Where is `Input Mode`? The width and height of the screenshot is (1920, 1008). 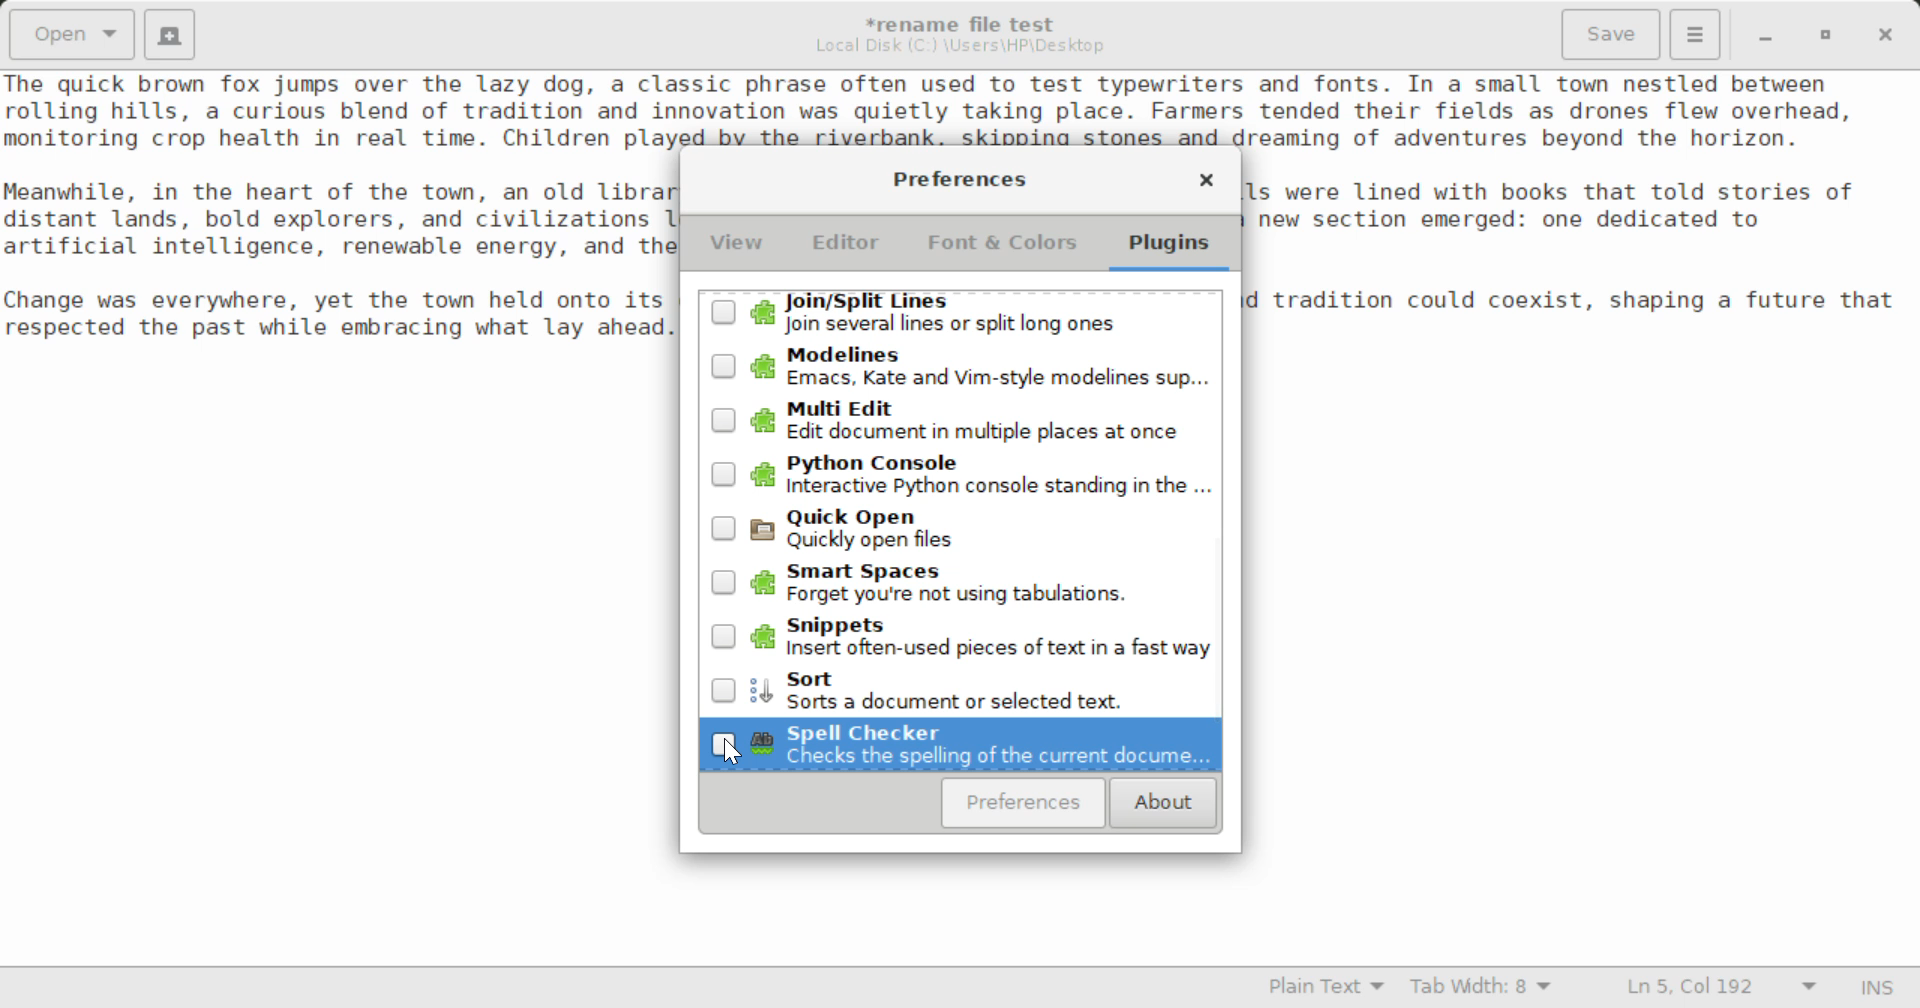 Input Mode is located at coordinates (1877, 990).